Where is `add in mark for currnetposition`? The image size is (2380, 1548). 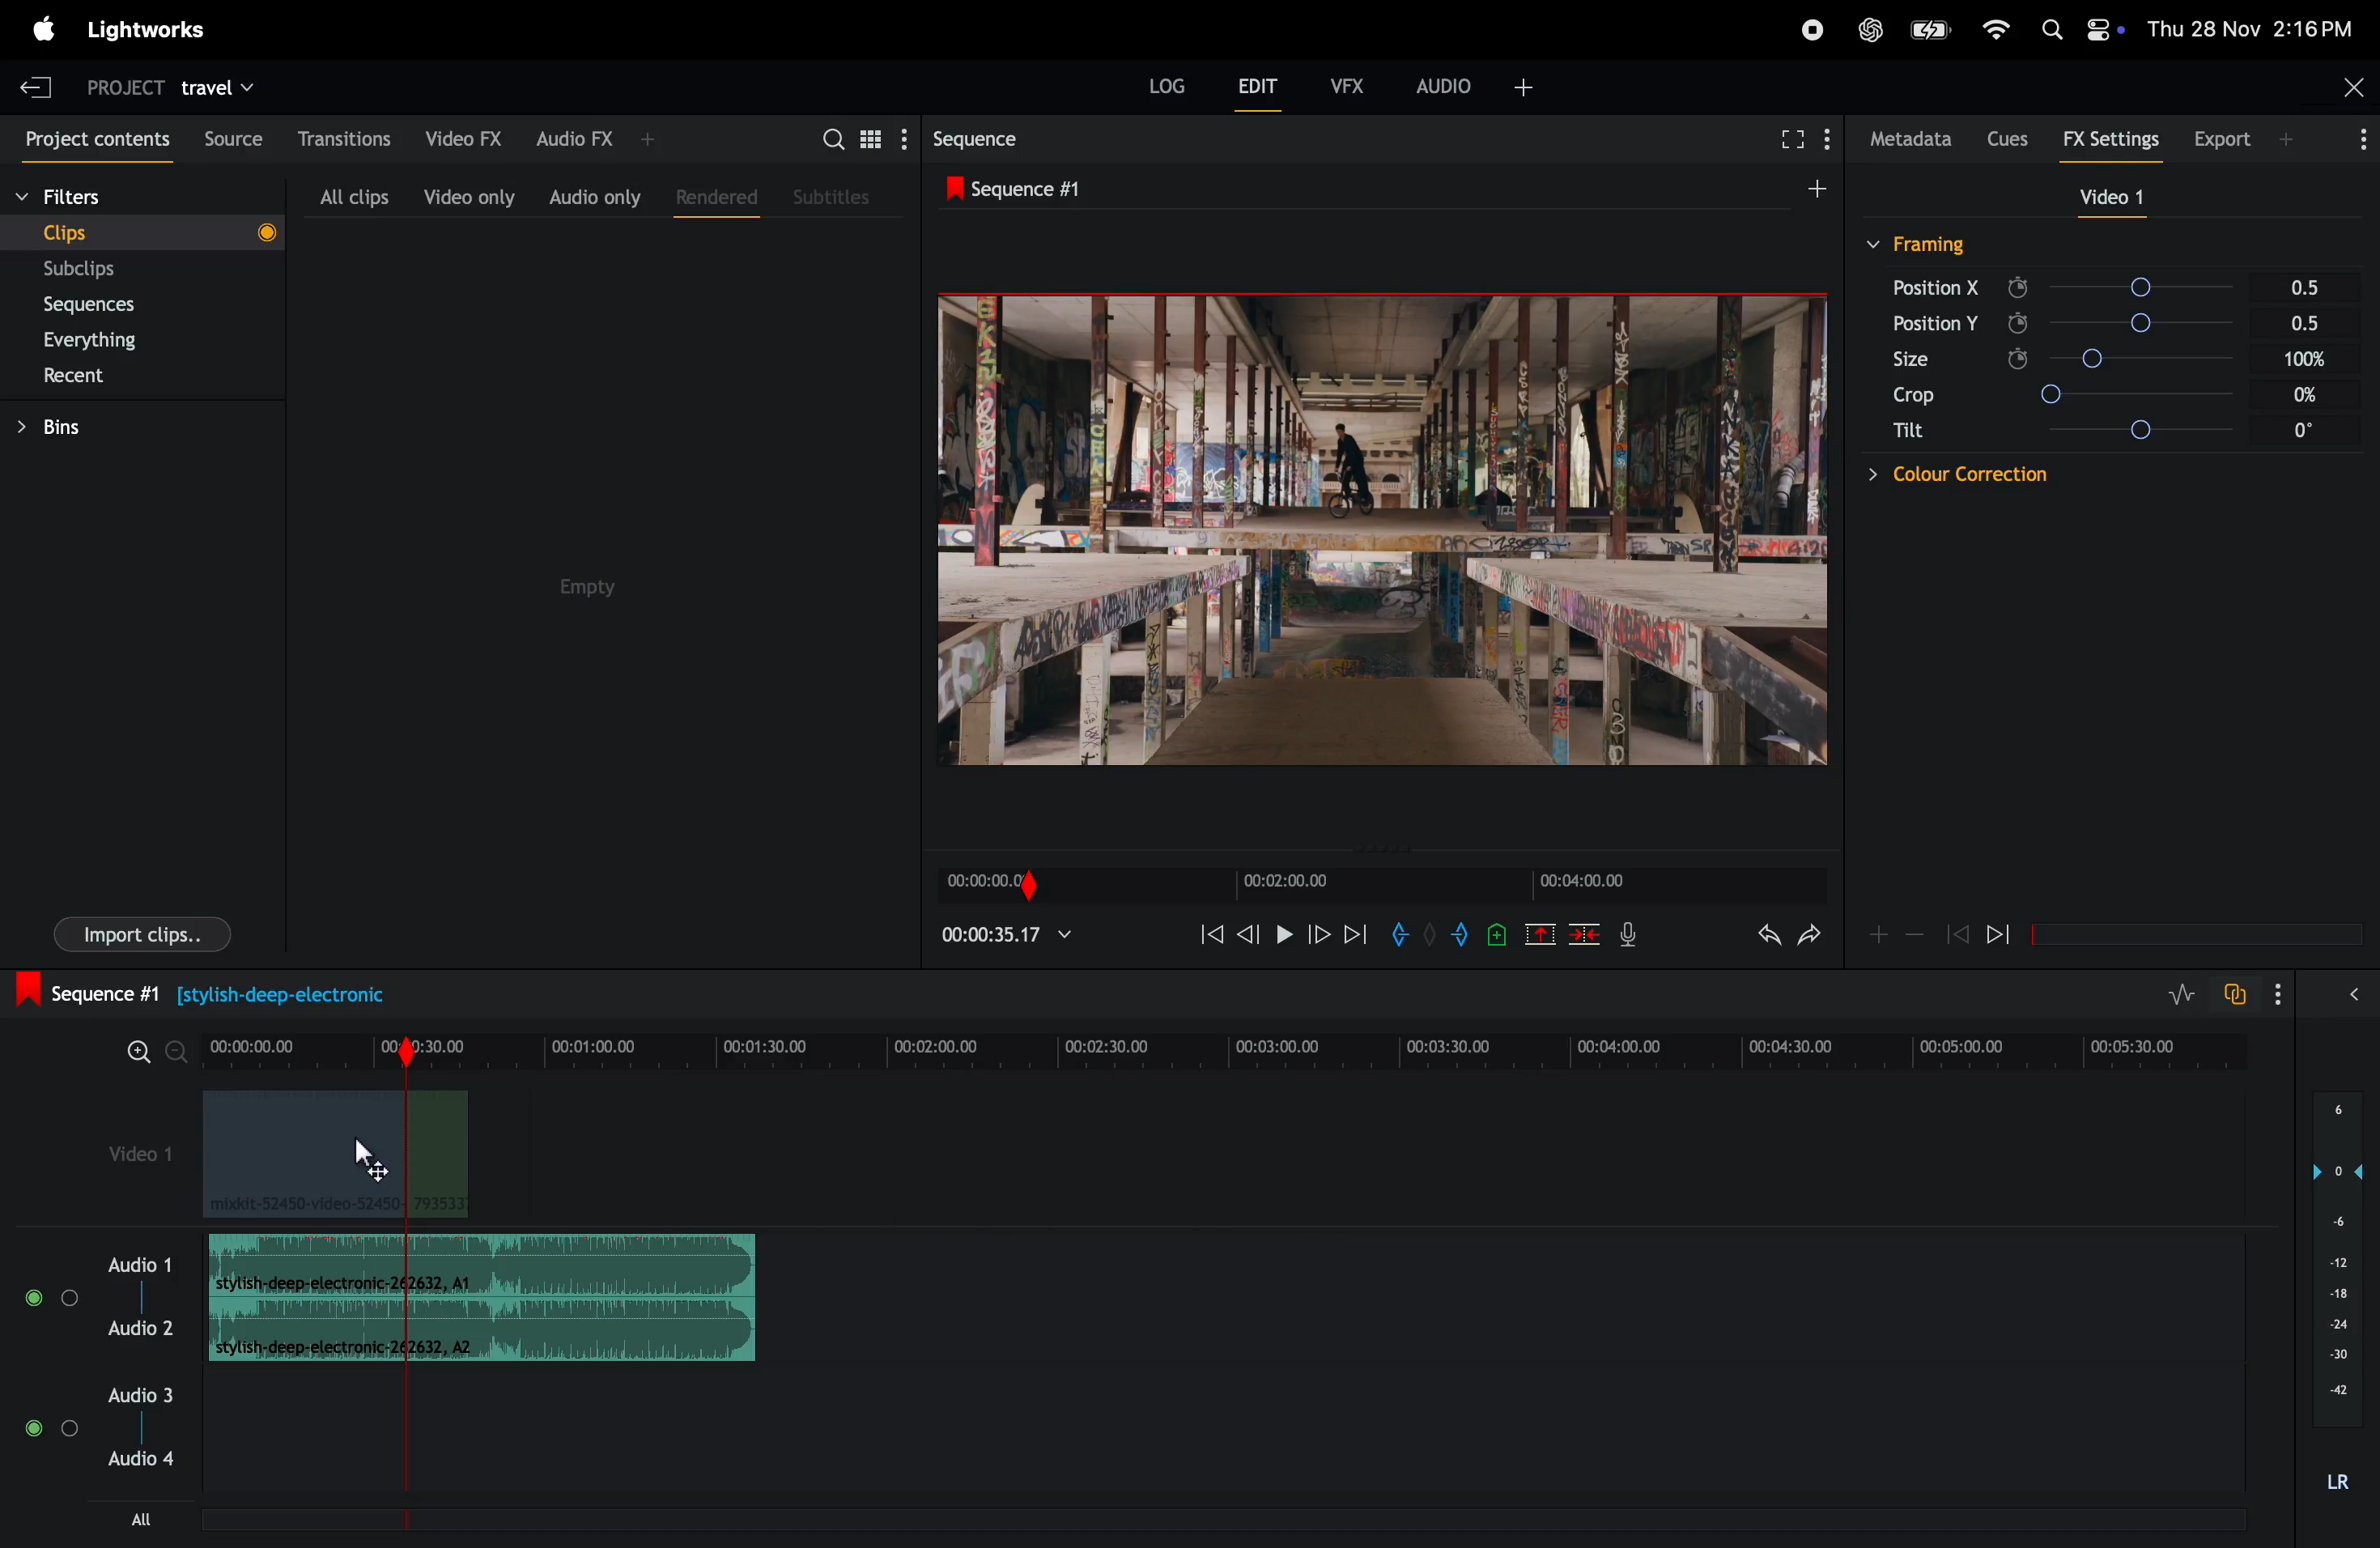 add in mark for currnetposition is located at coordinates (1403, 938).